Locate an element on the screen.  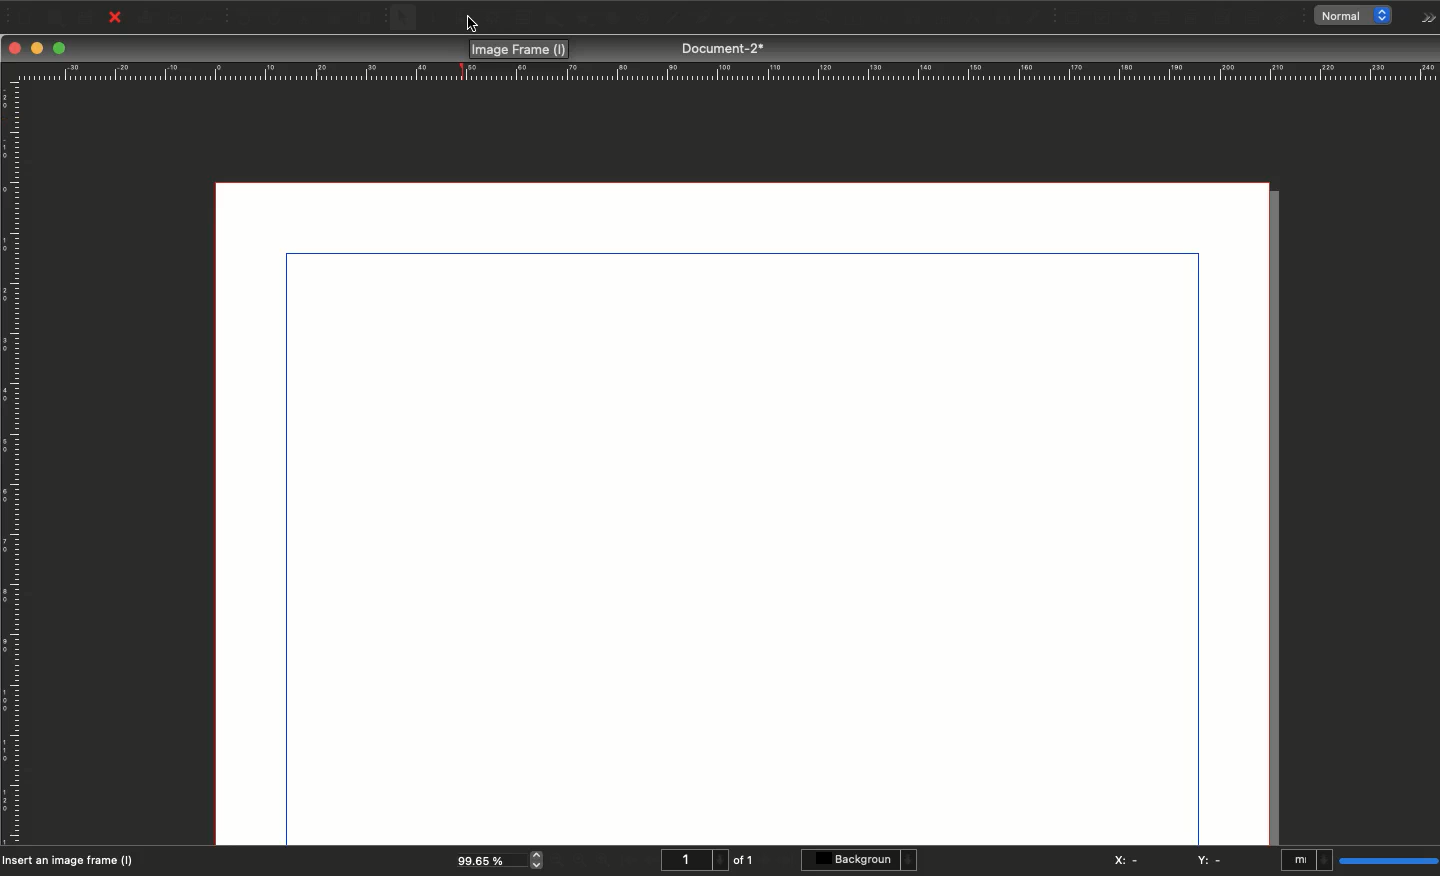
Measurements is located at coordinates (968, 18).